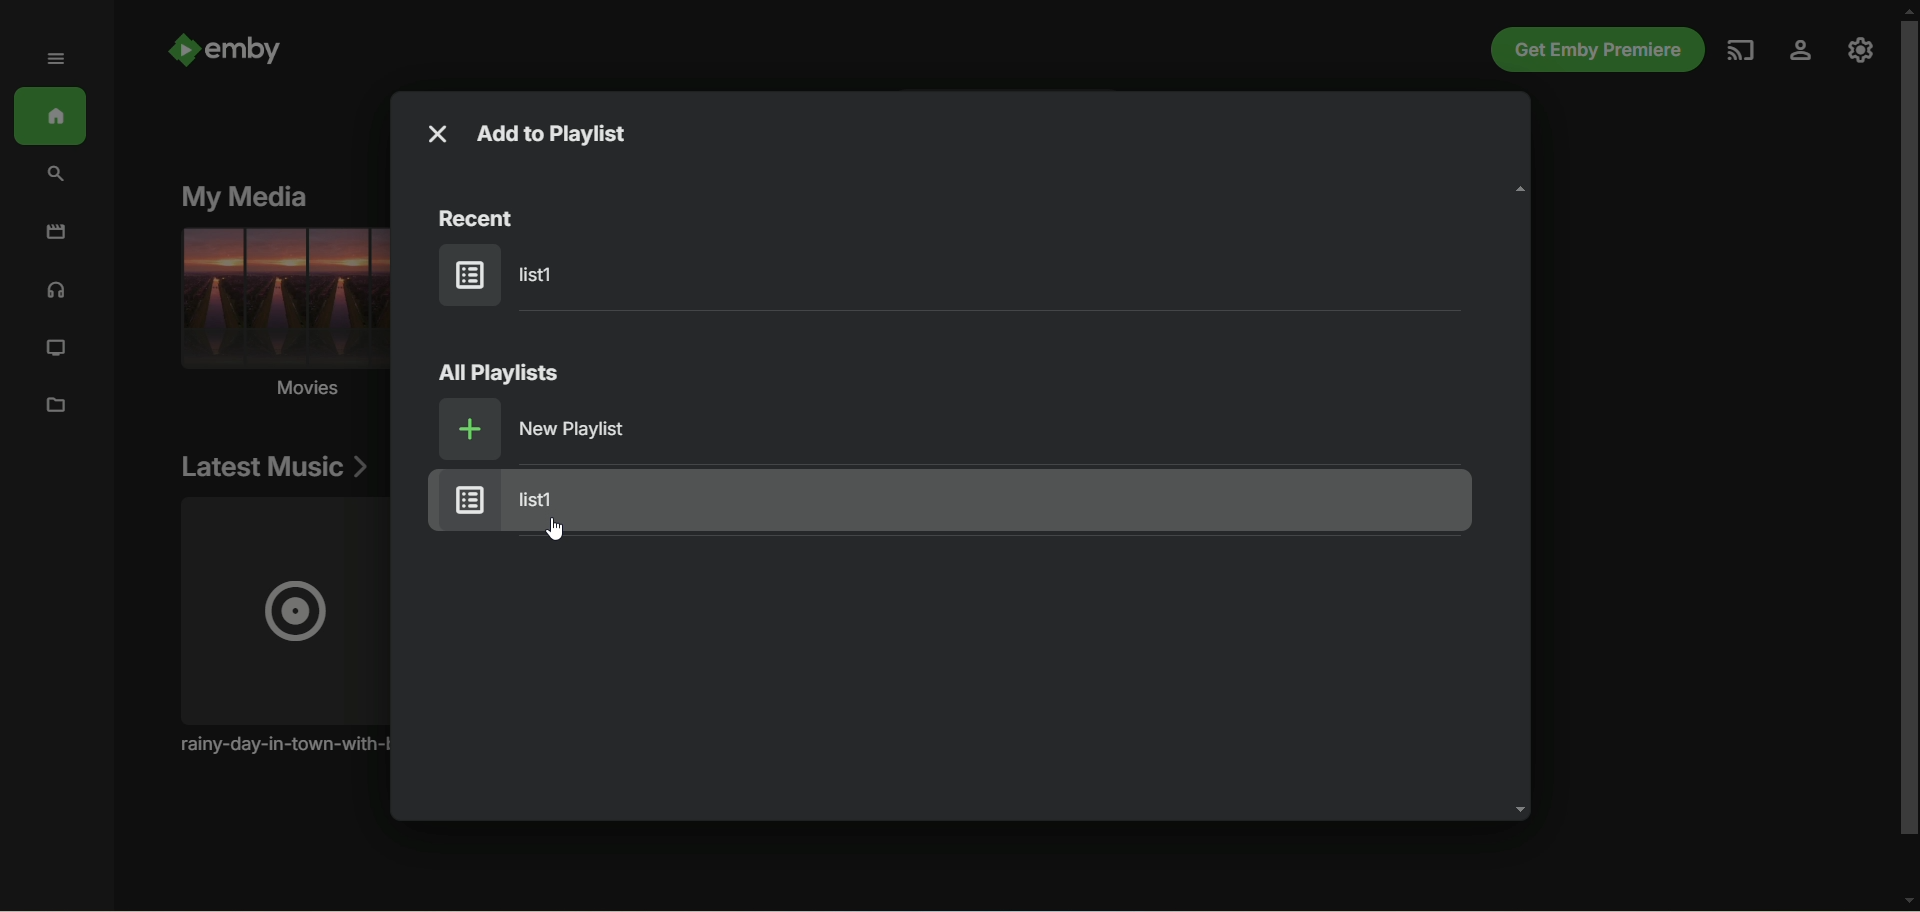 The image size is (1920, 912). I want to click on music, so click(56, 292).